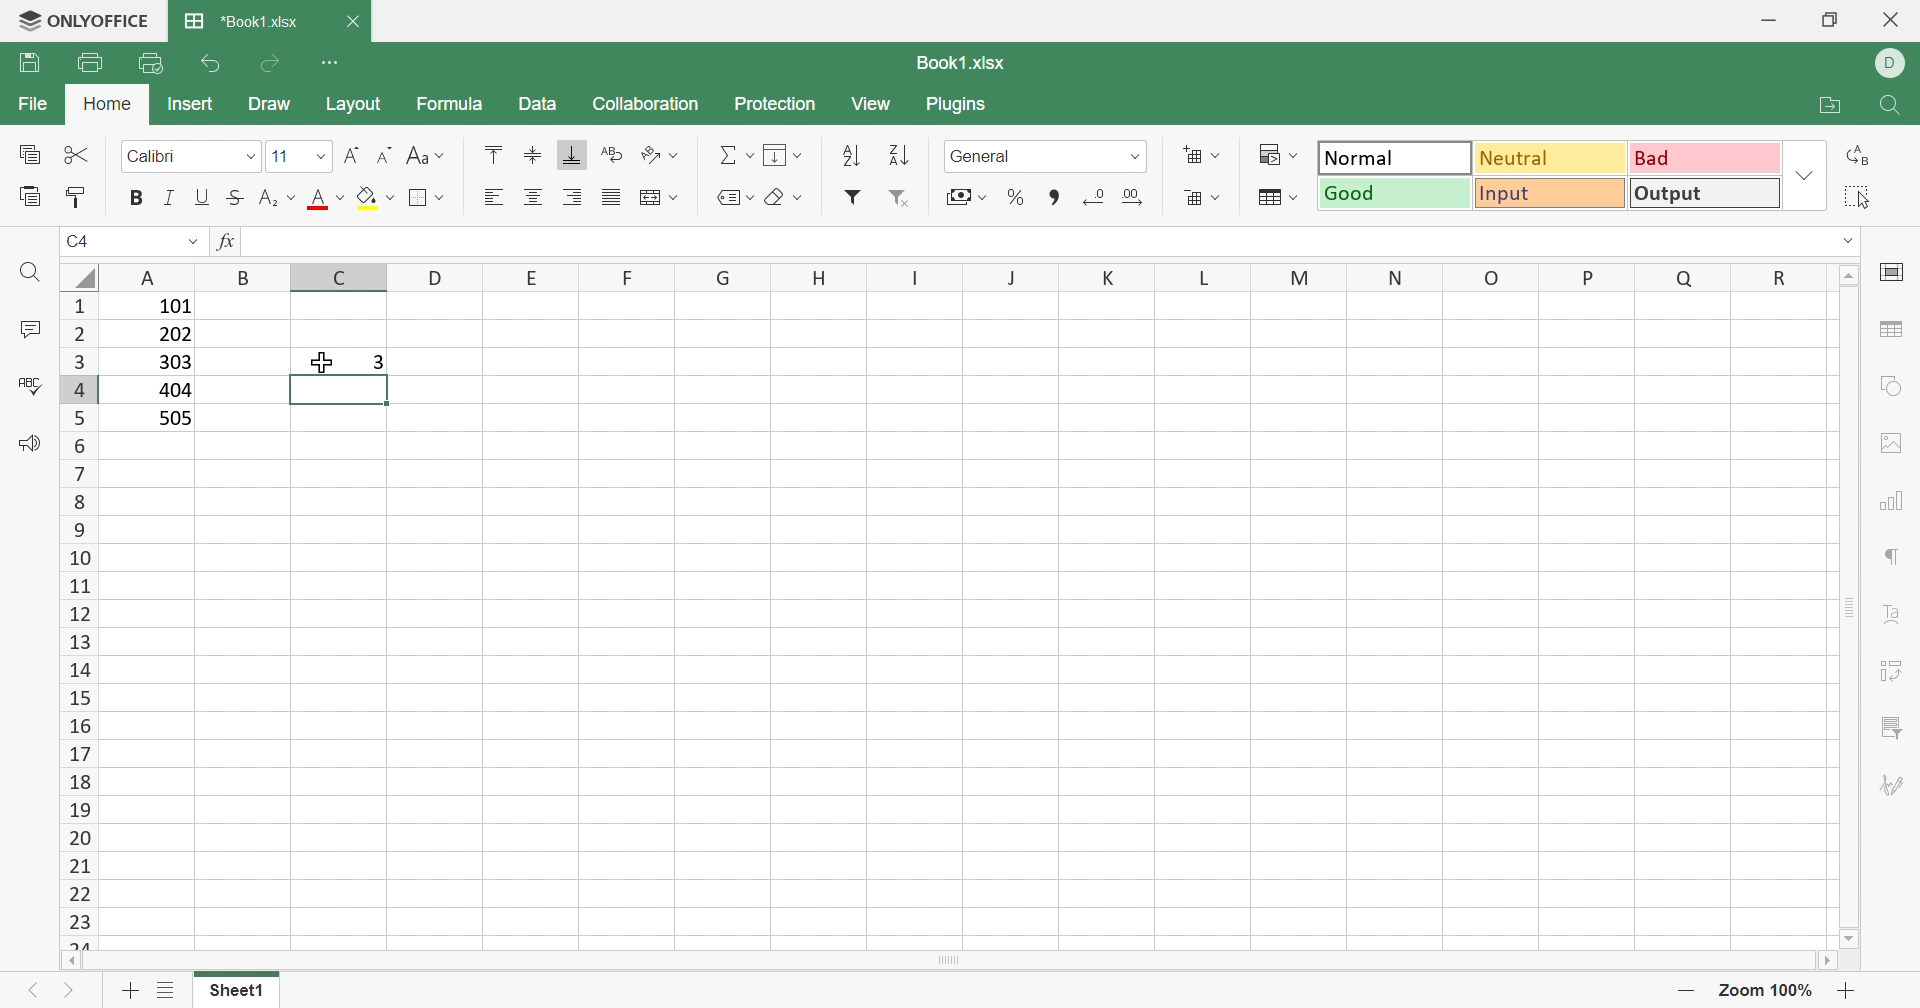  Describe the element at coordinates (171, 307) in the screenshot. I see `101` at that location.